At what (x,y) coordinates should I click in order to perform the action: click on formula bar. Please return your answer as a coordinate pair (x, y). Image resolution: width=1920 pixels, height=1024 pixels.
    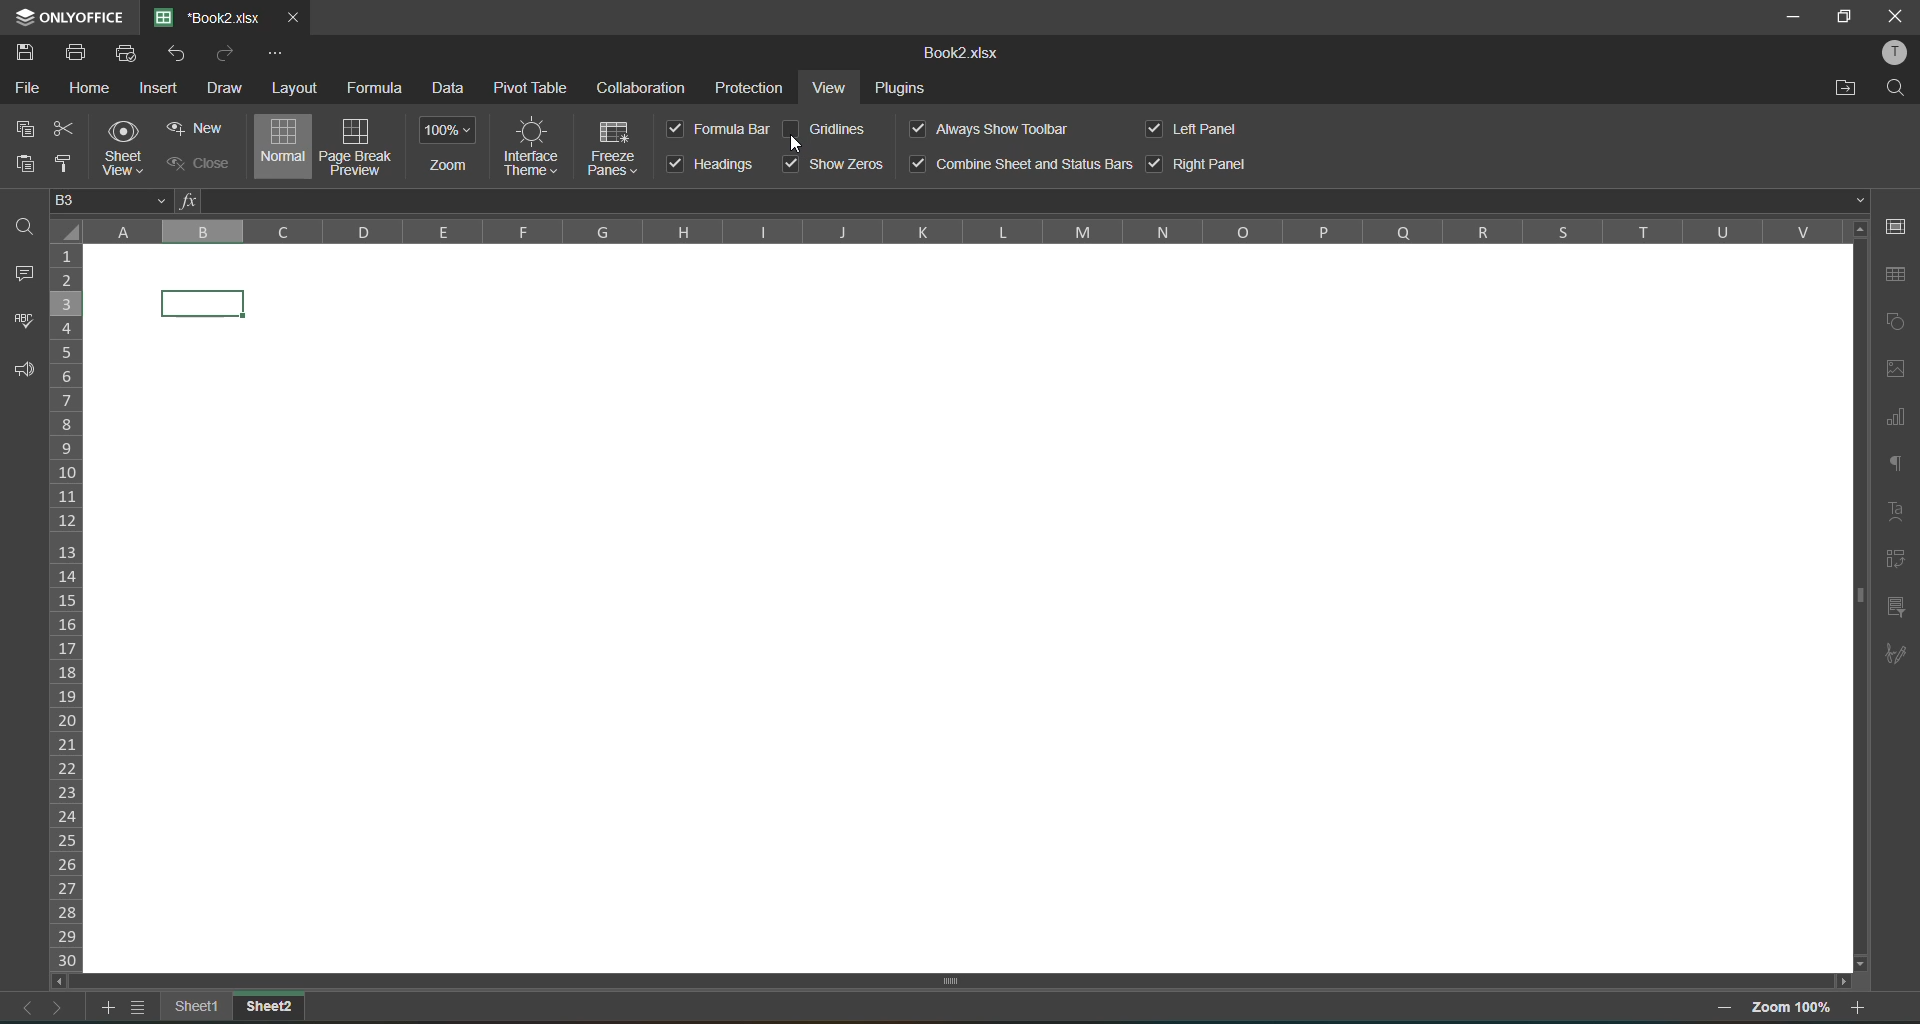
    Looking at the image, I should click on (1019, 201).